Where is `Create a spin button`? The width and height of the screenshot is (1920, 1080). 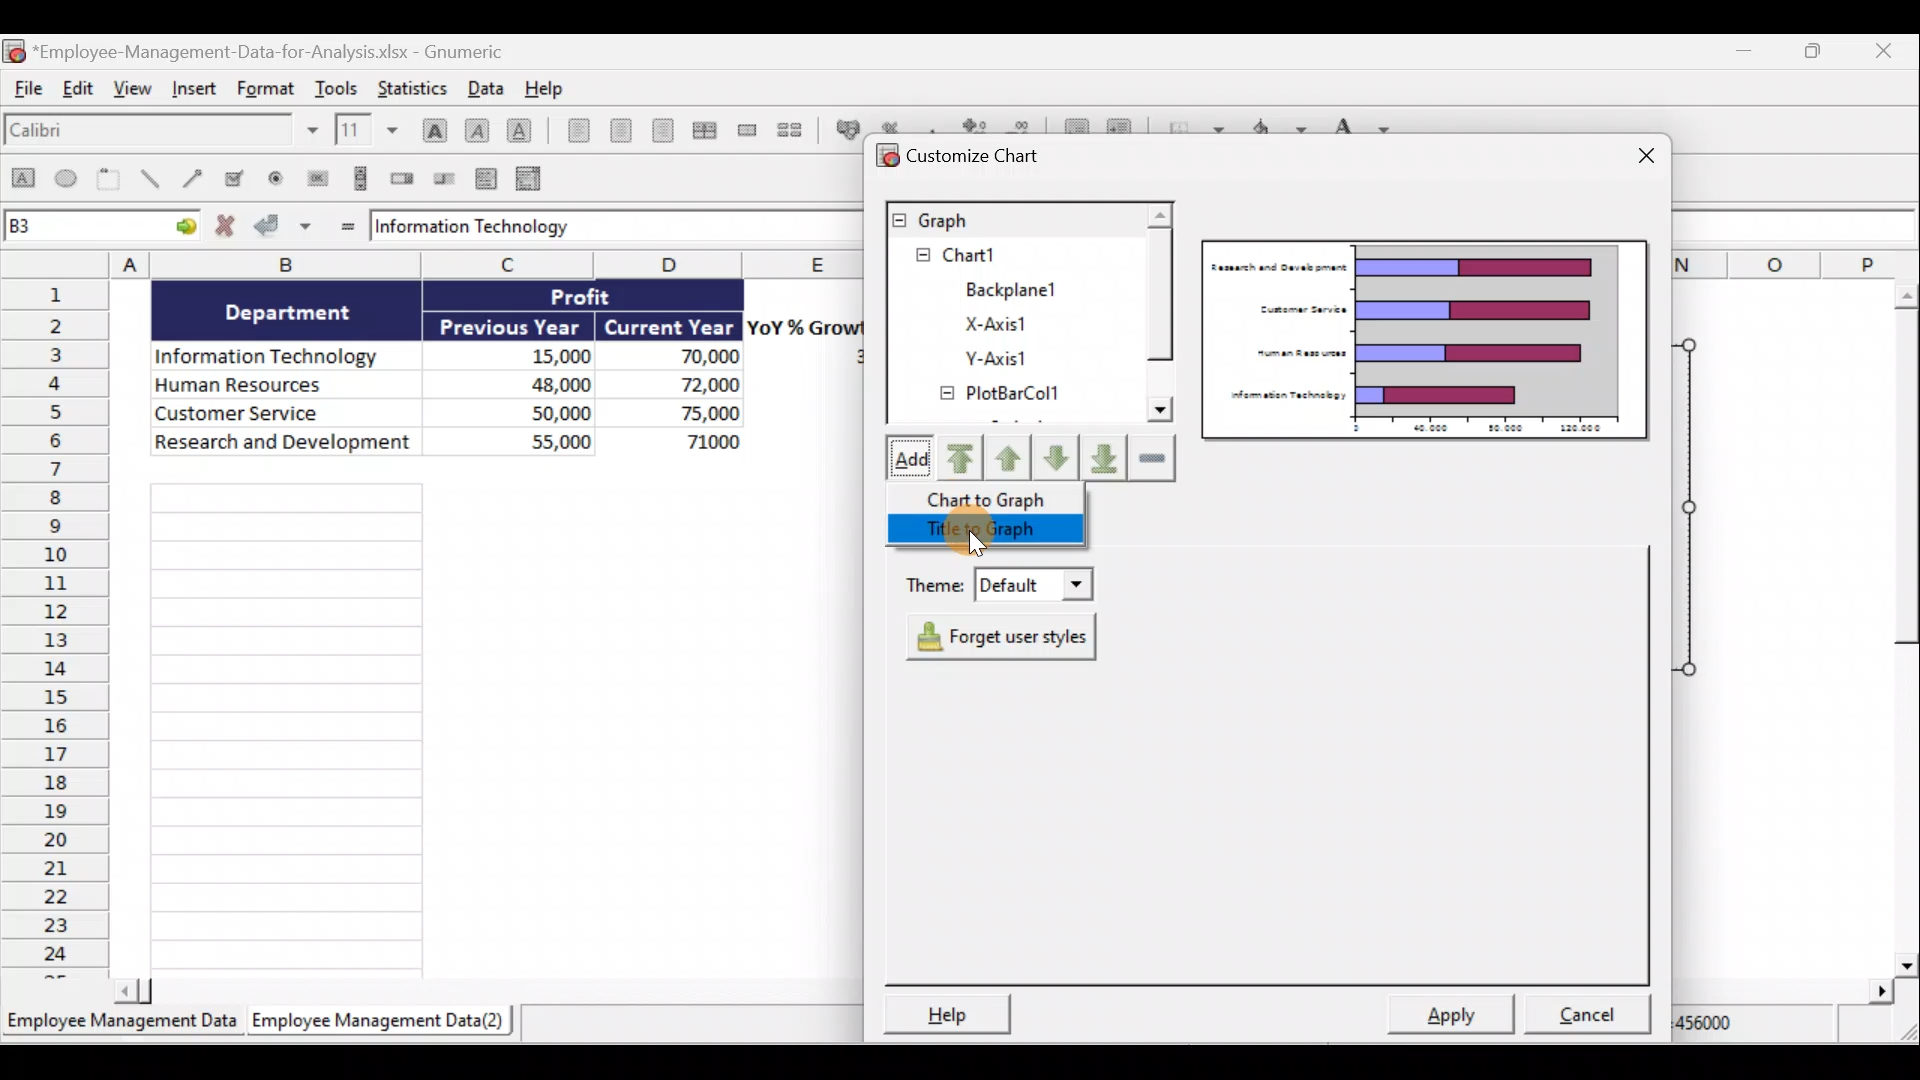 Create a spin button is located at coordinates (404, 177).